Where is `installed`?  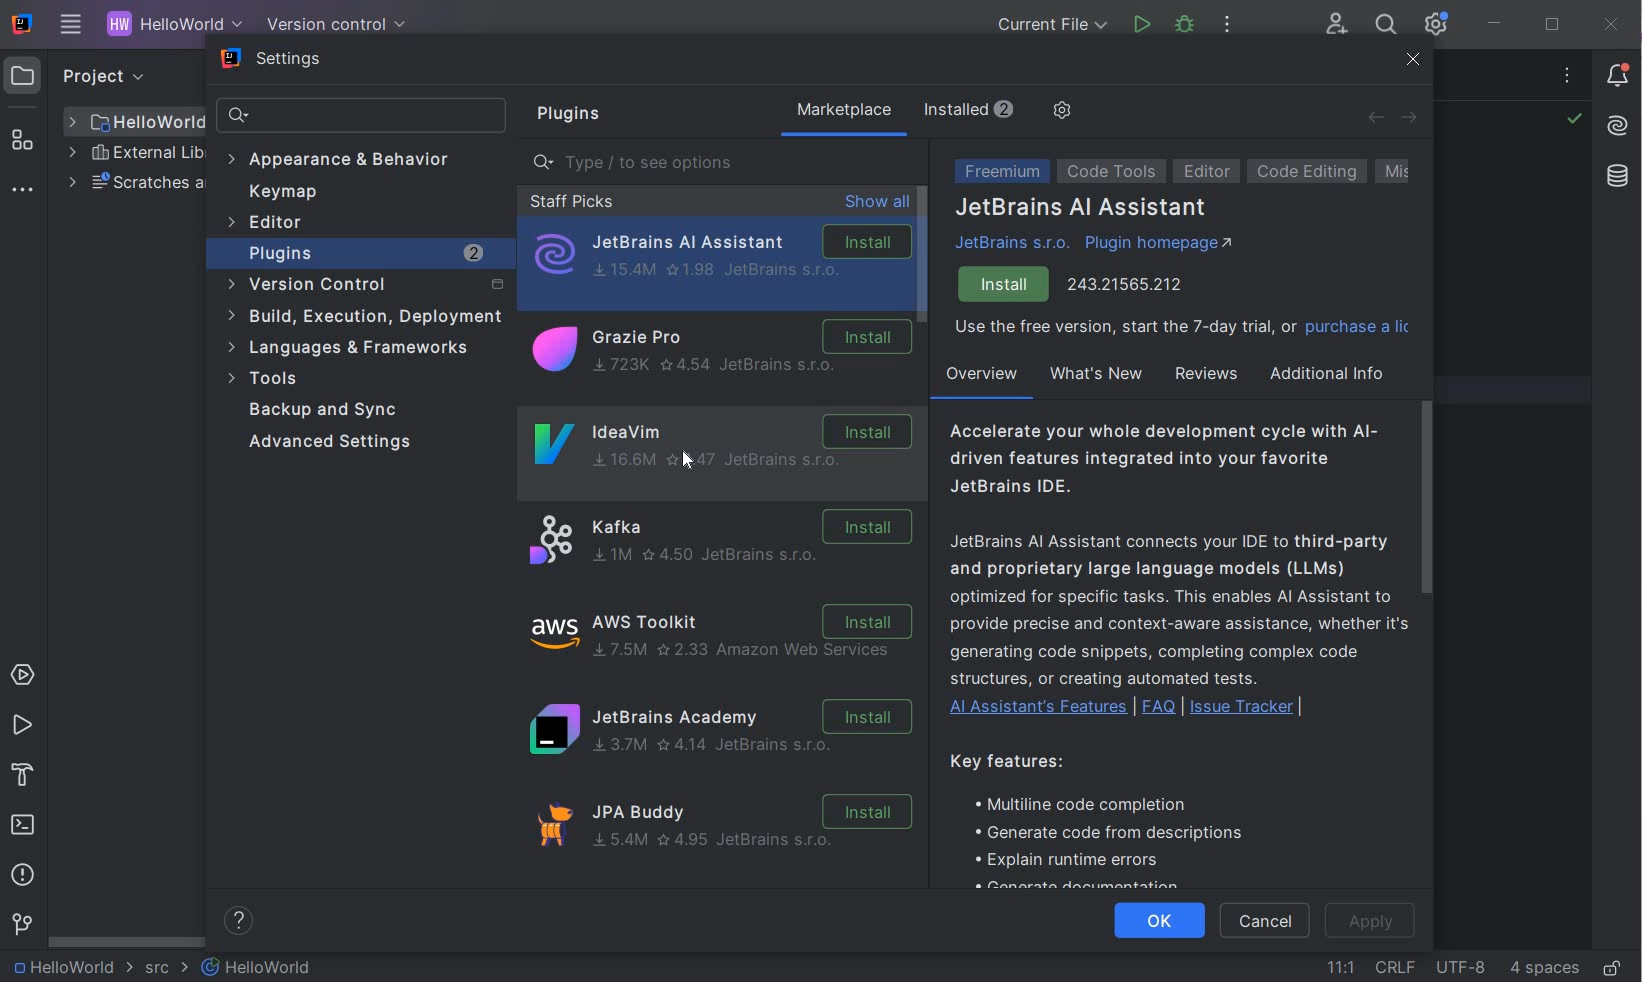
installed is located at coordinates (973, 109).